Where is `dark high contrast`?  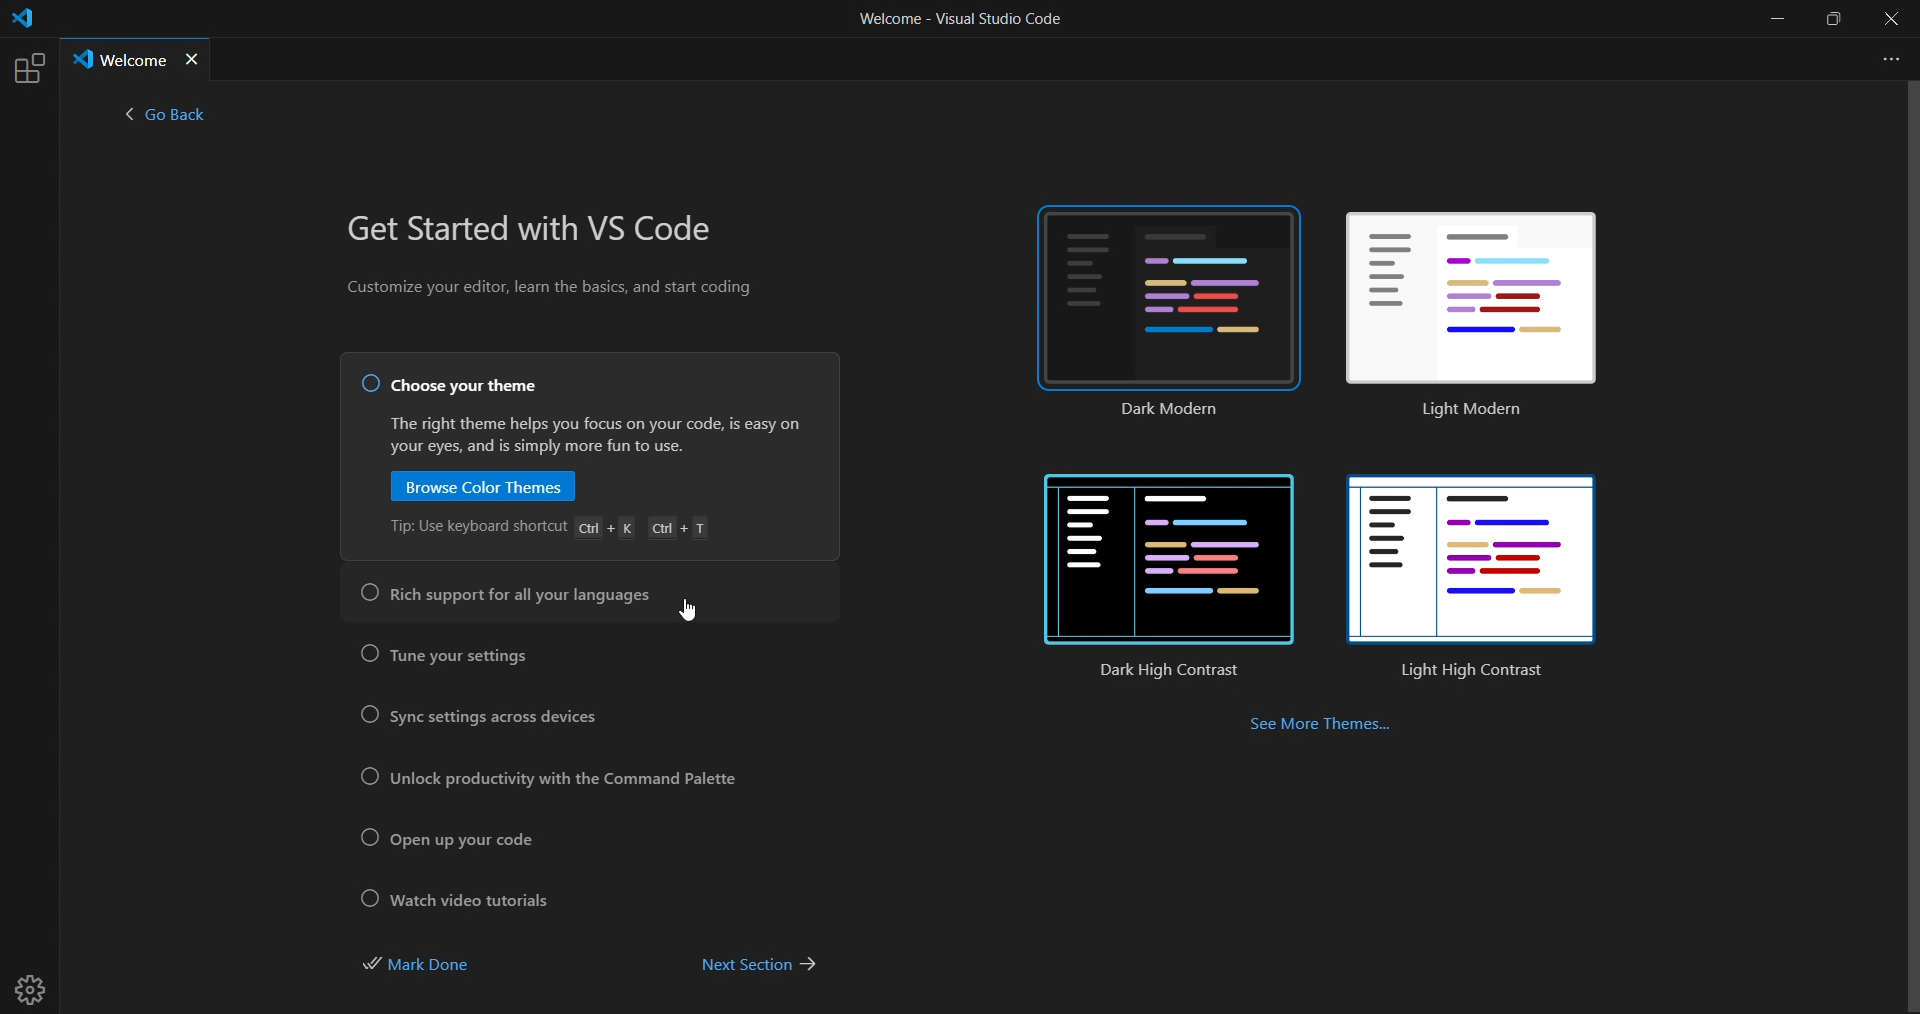 dark high contrast is located at coordinates (1158, 553).